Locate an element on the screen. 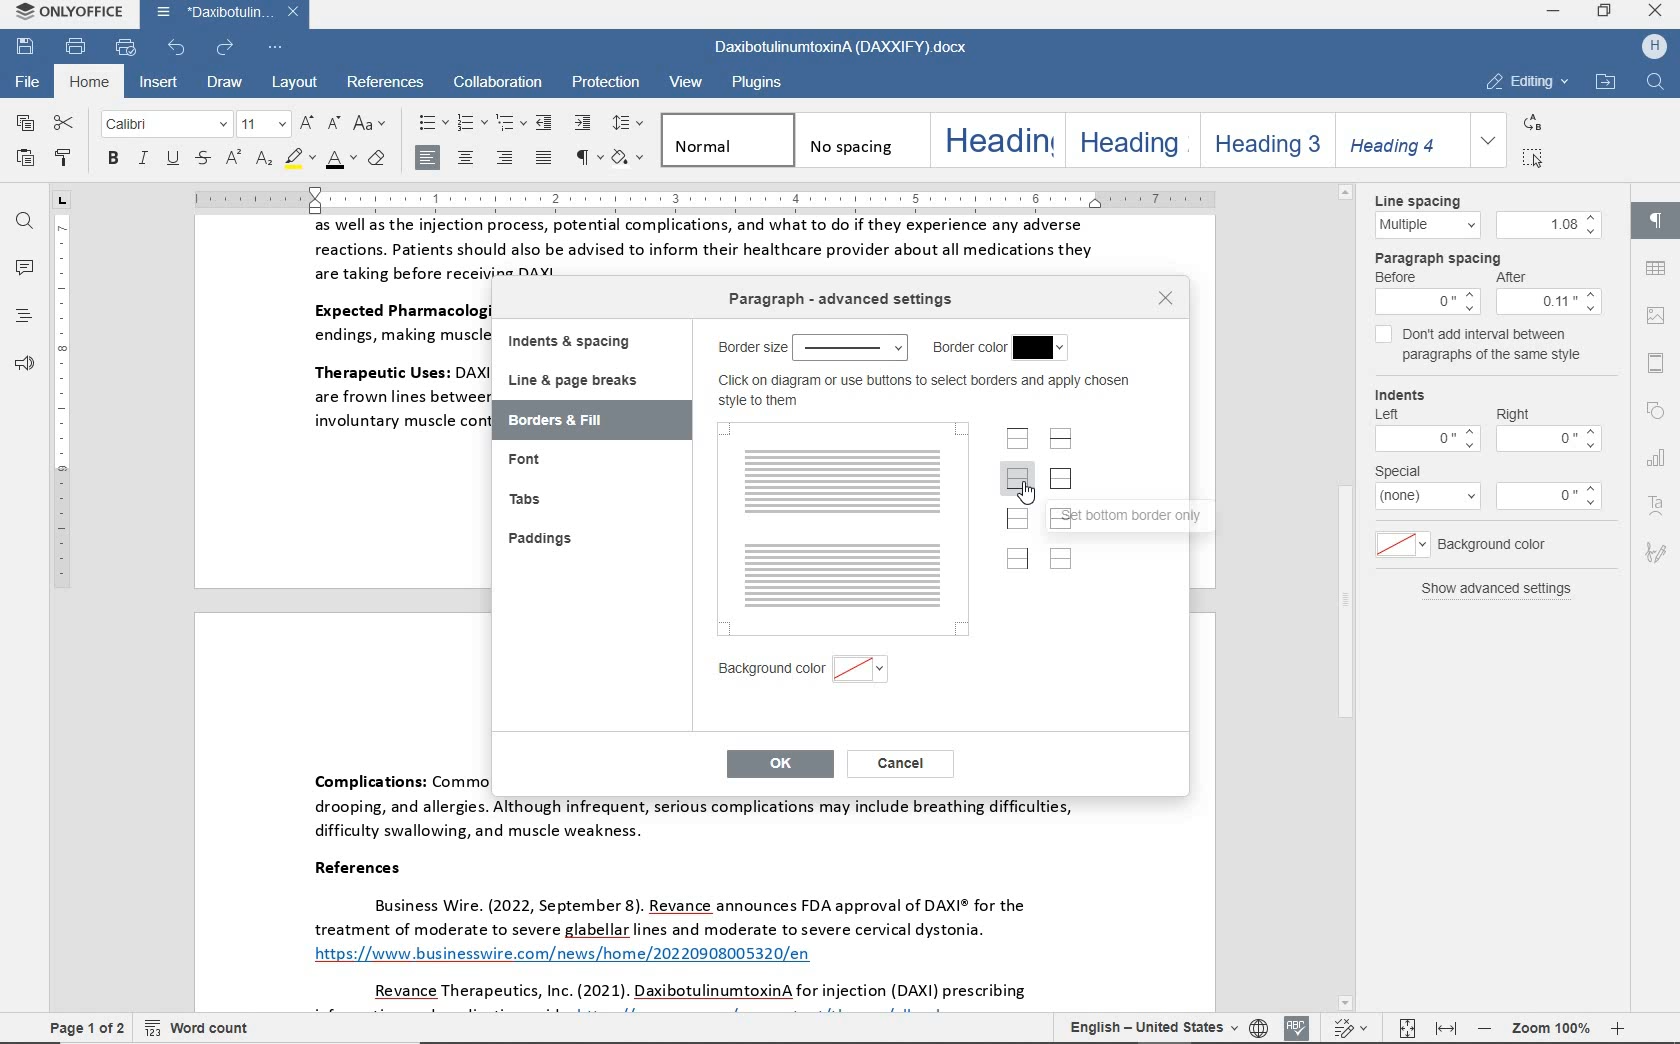 This screenshot has height=1044, width=1680. set bottom border only is located at coordinates (1016, 477).